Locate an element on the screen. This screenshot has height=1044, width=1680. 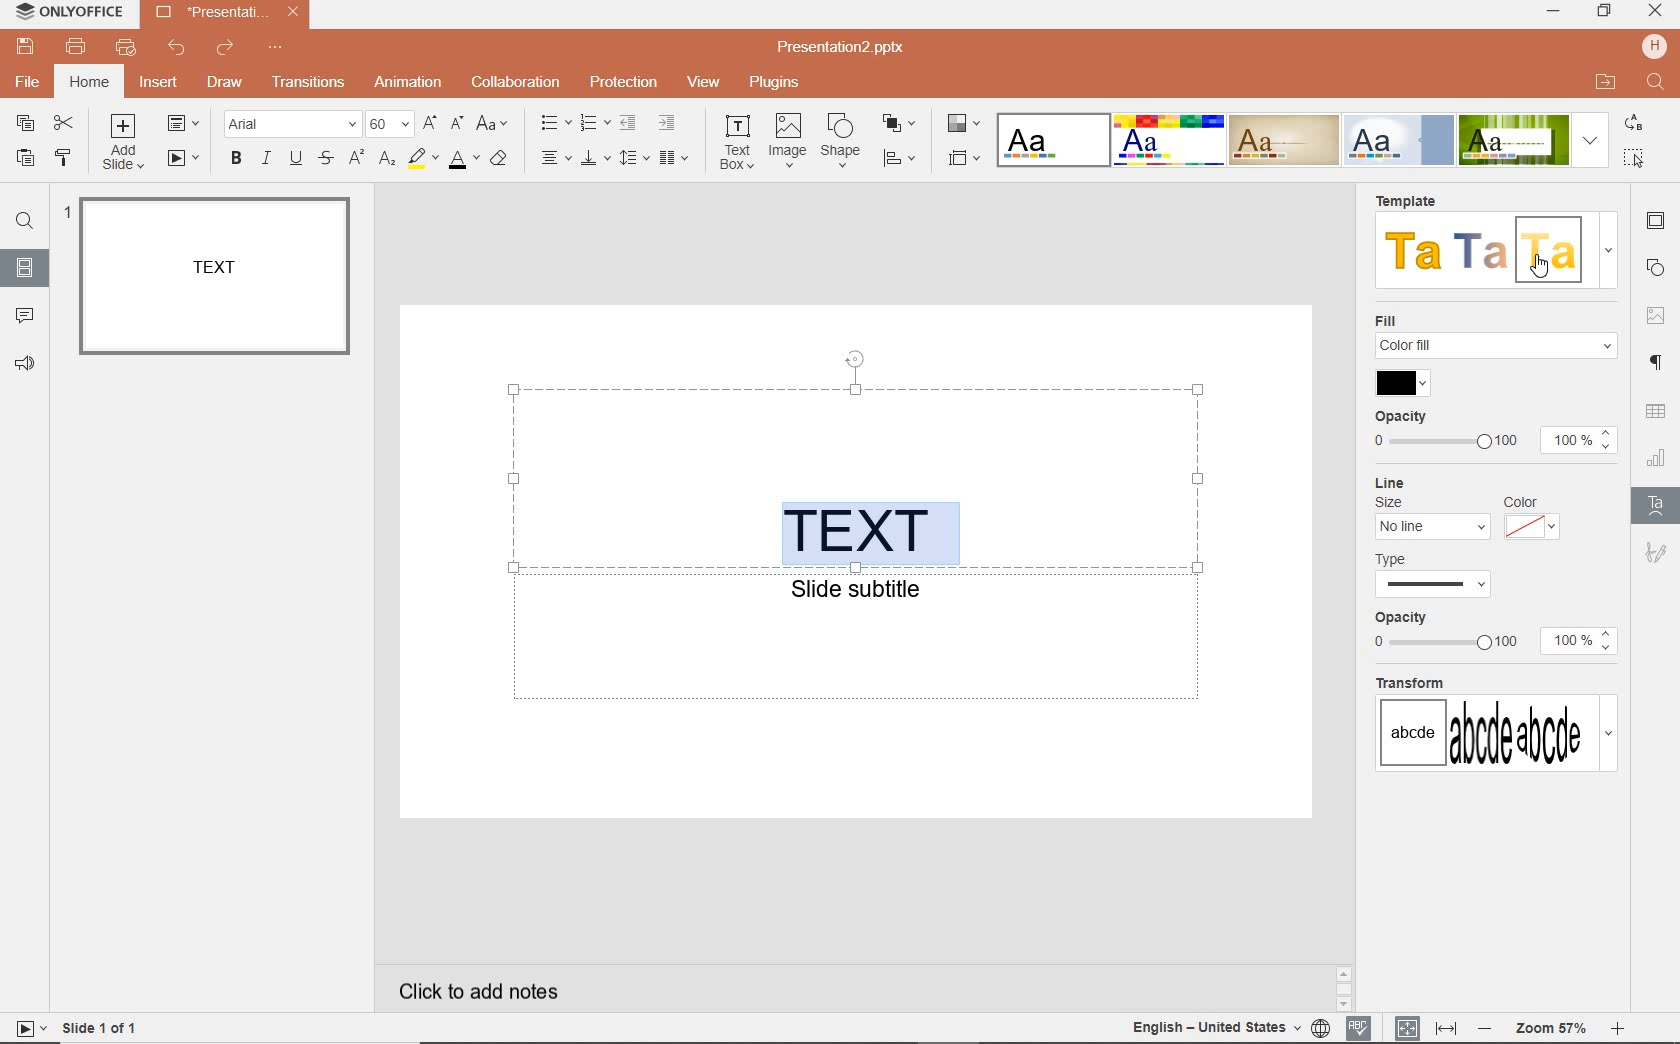
STRIKE THROUGH is located at coordinates (329, 158).